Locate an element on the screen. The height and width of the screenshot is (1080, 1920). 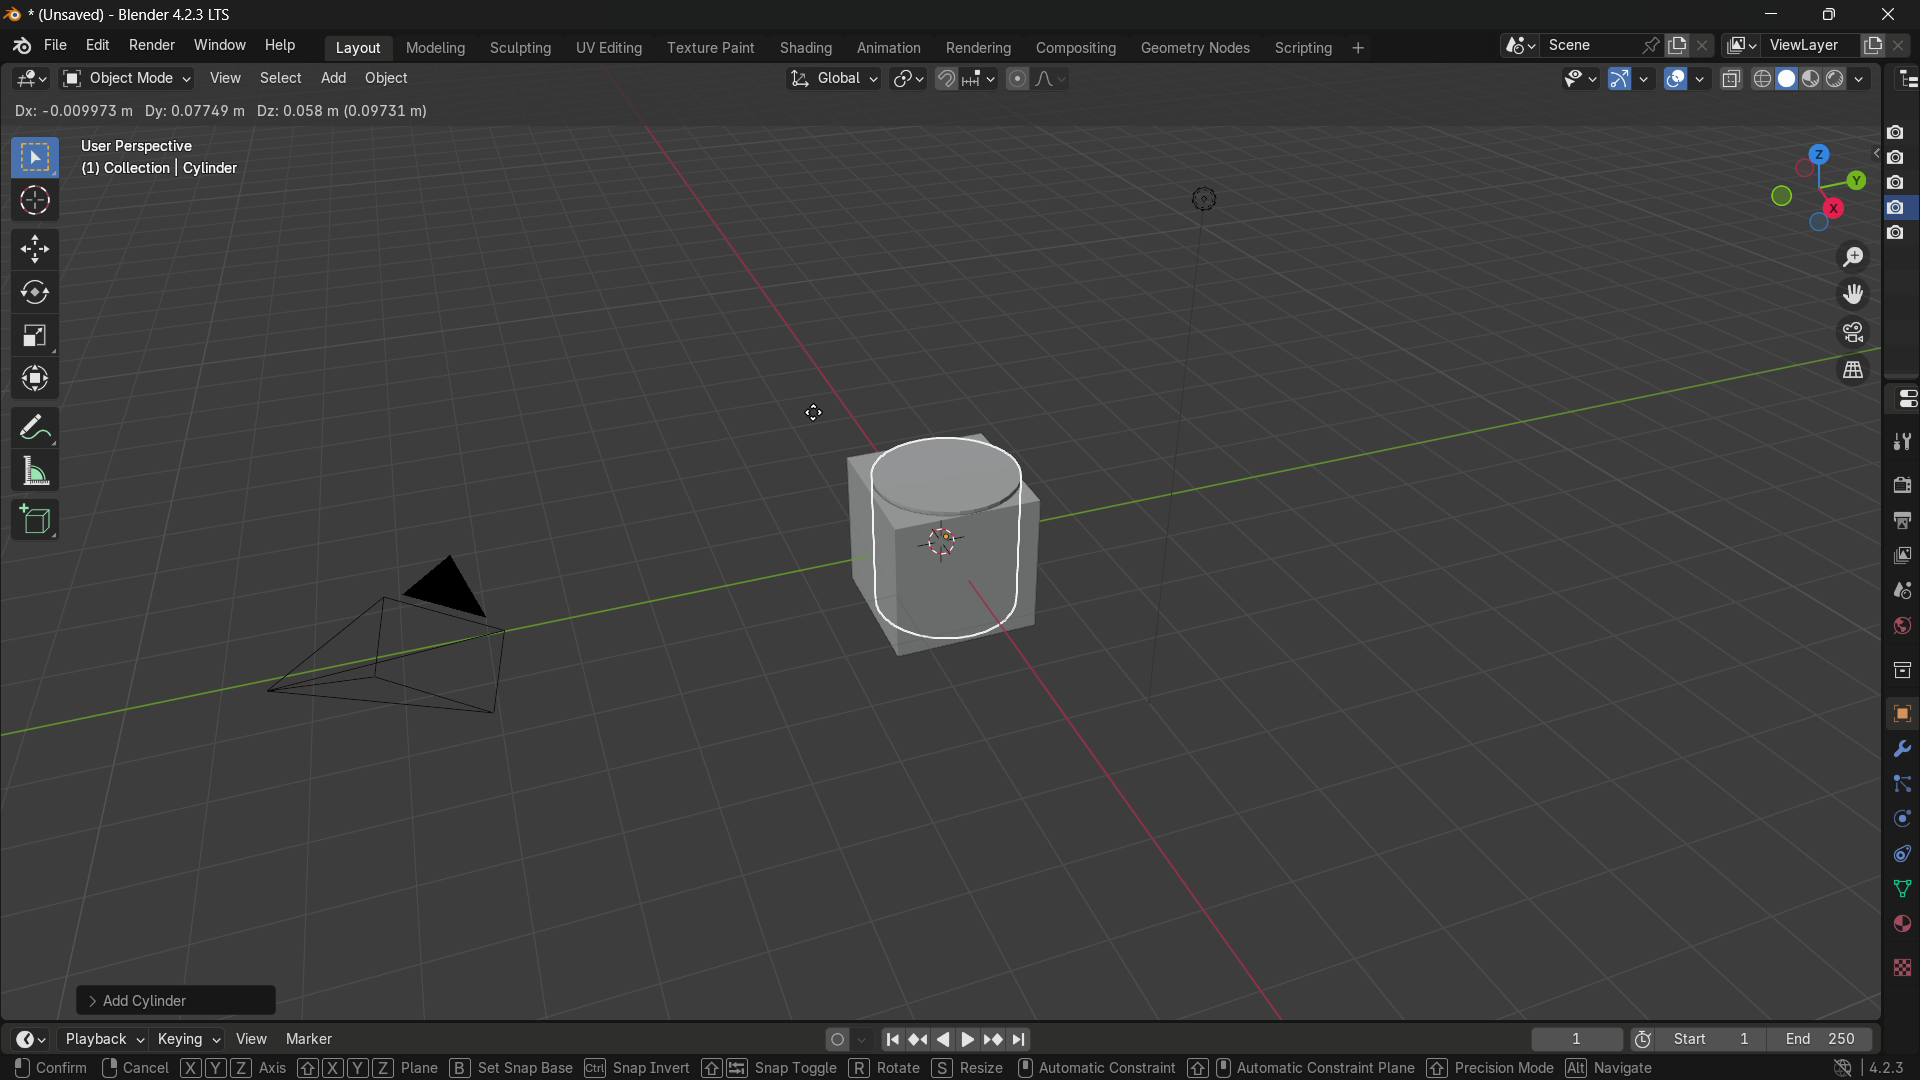
collection is located at coordinates (1898, 670).